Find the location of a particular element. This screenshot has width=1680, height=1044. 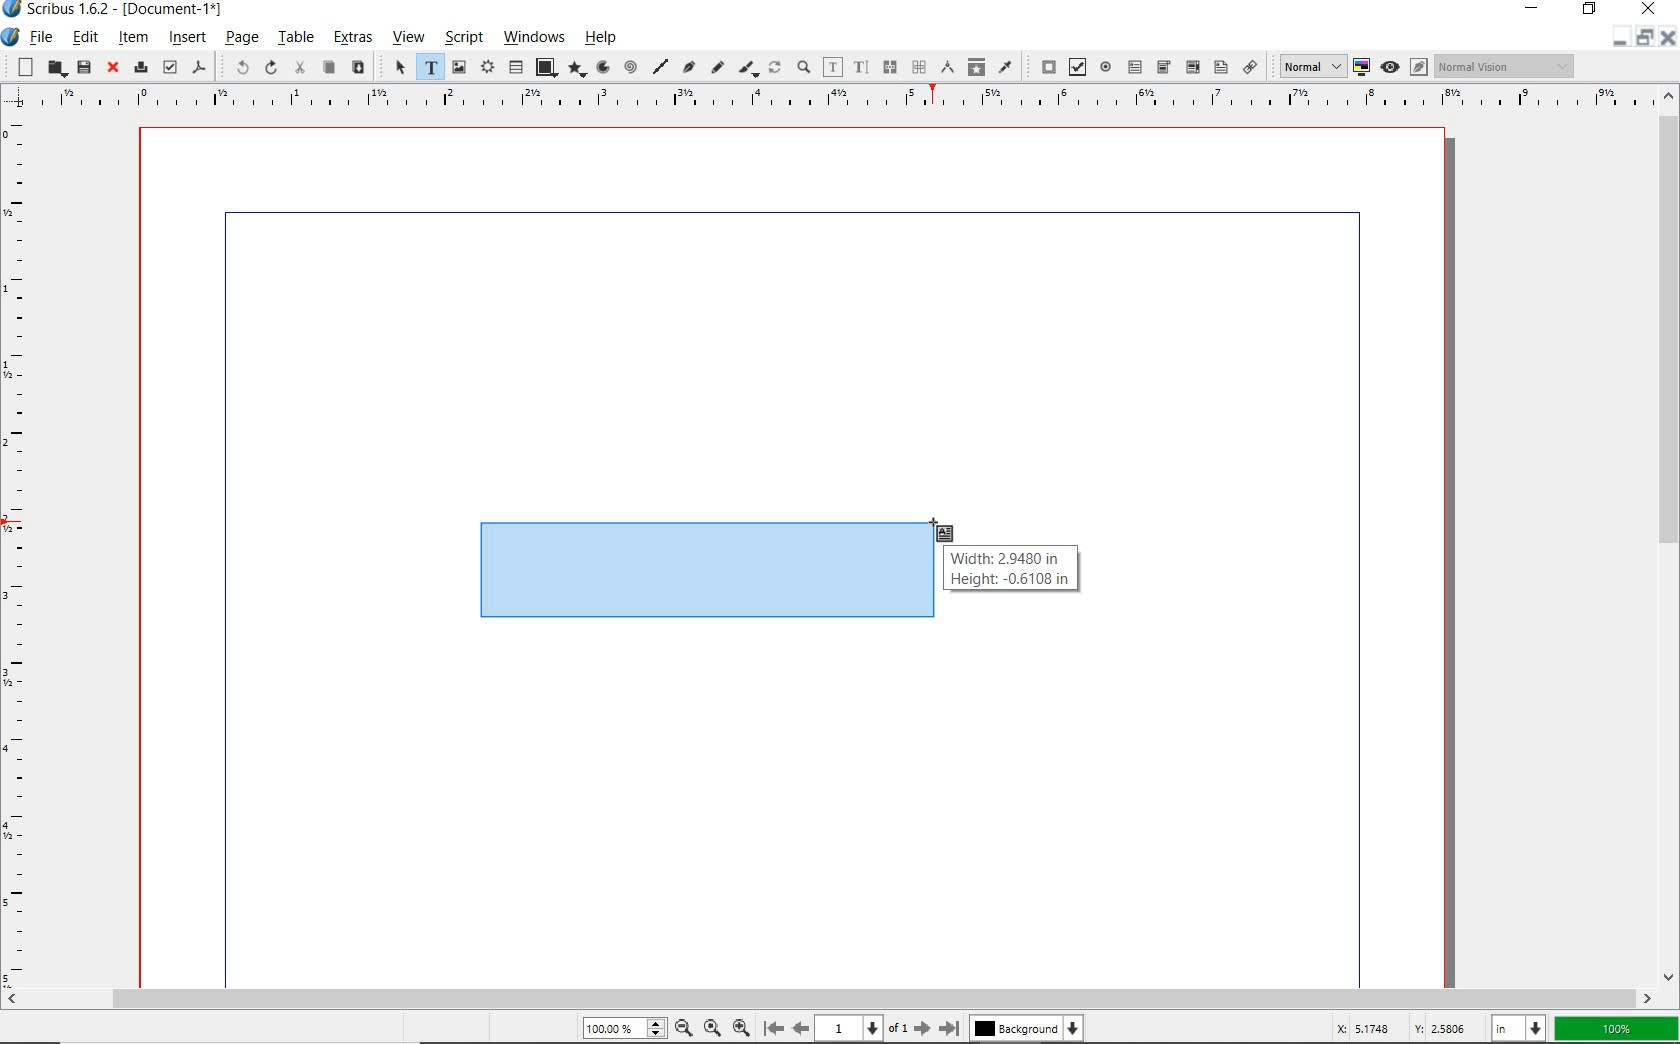

Normal vision is located at coordinates (1505, 67).